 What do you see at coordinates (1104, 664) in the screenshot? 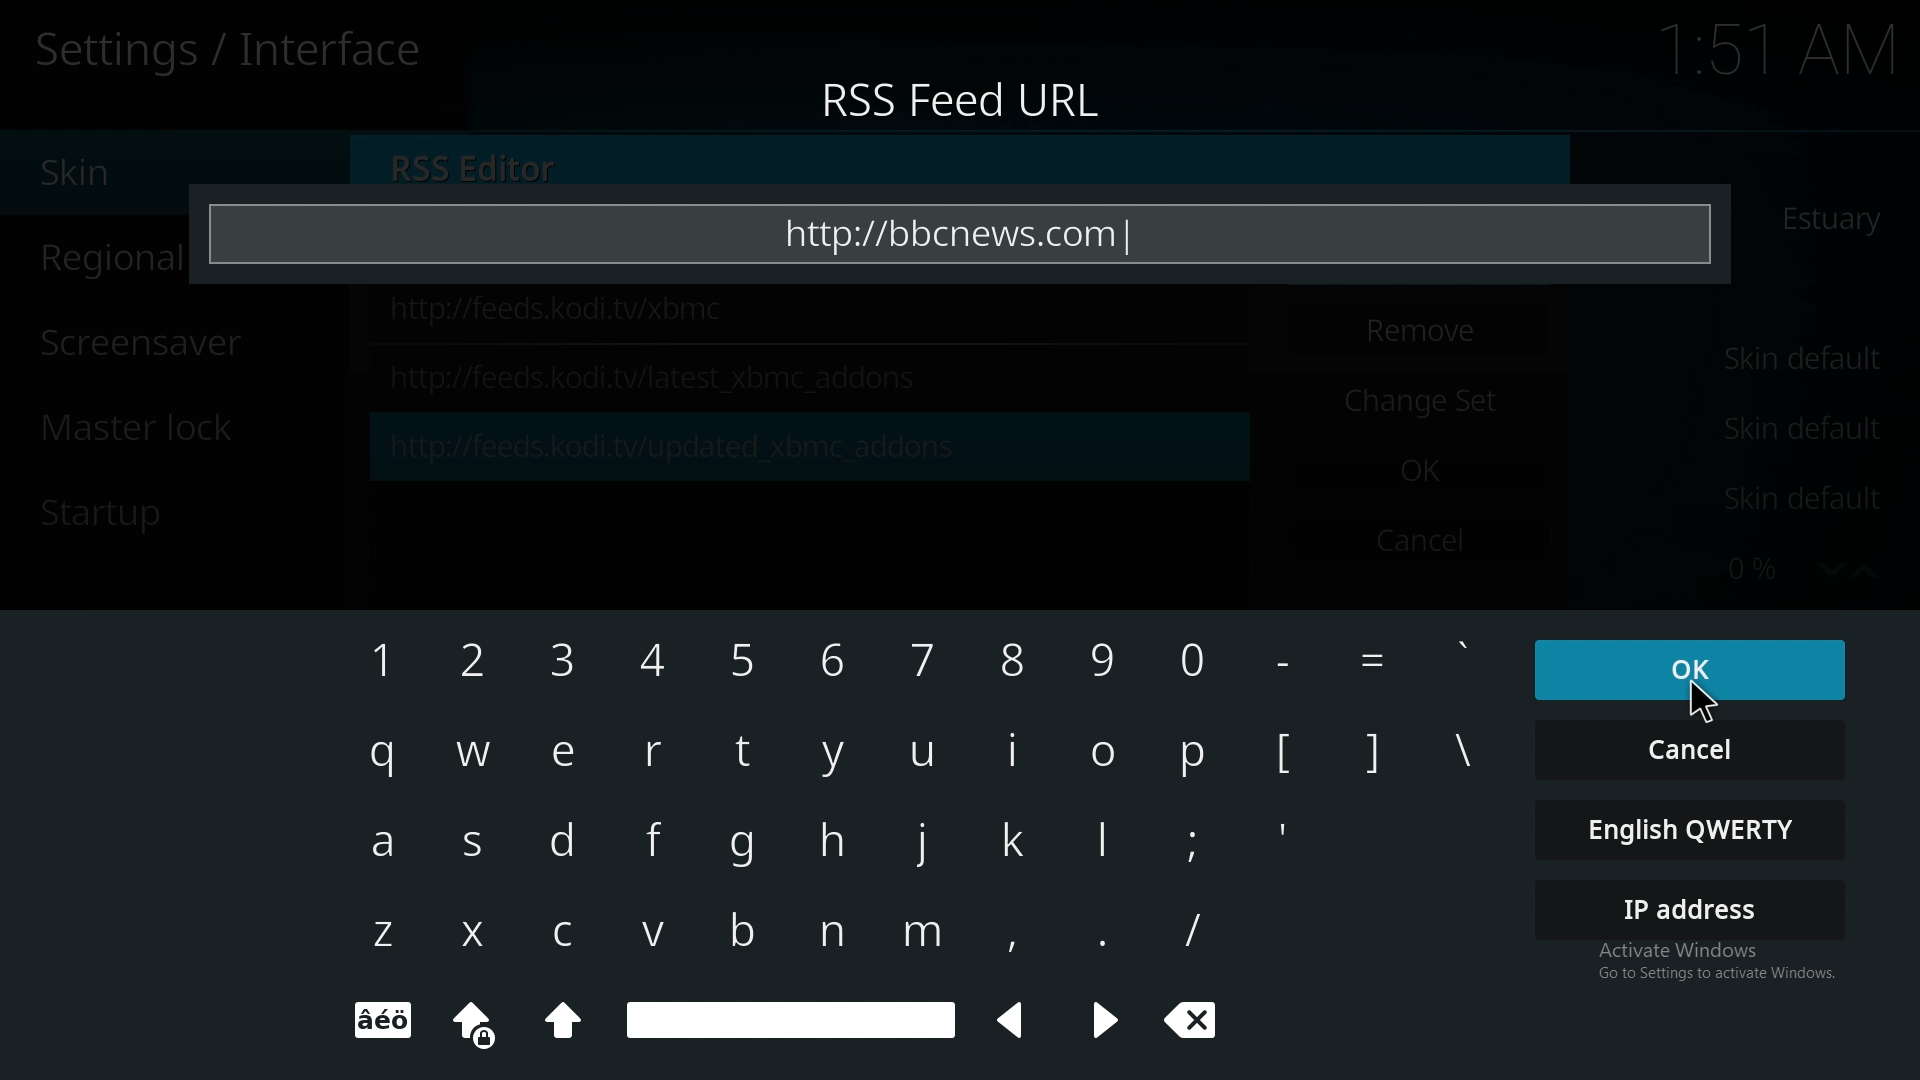
I see `keyboard Input` at bounding box center [1104, 664].